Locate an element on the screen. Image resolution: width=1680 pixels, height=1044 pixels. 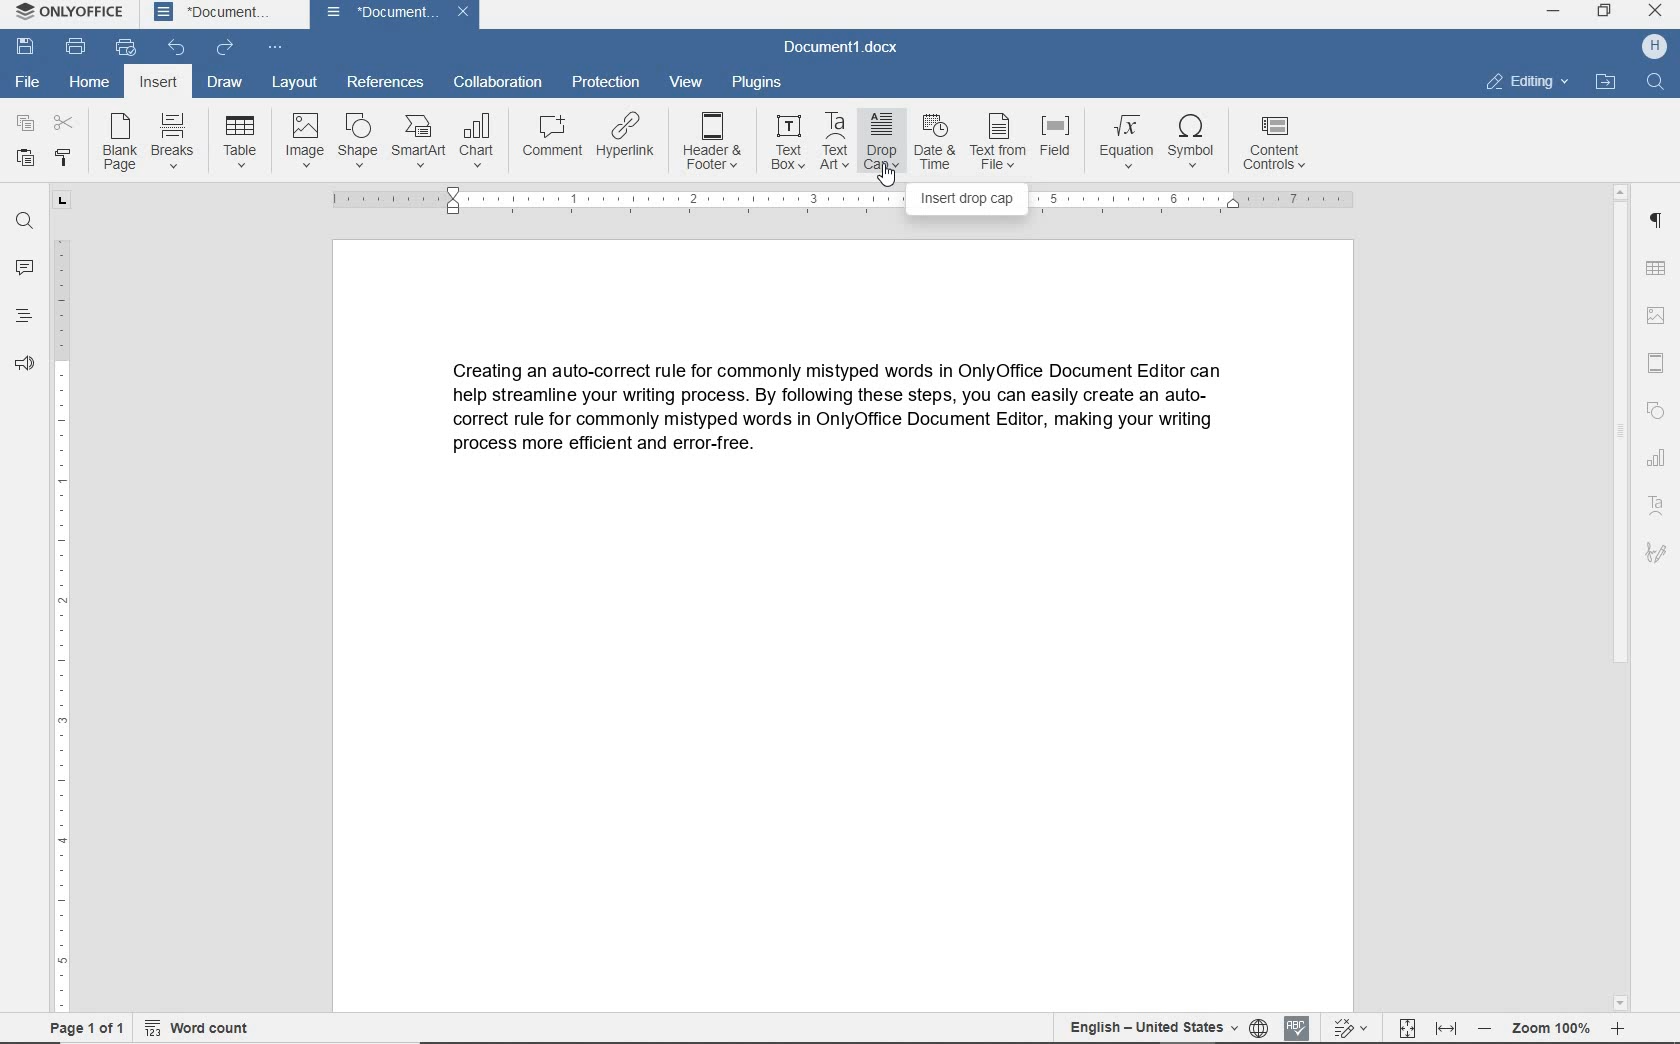
date & time is located at coordinates (933, 143).